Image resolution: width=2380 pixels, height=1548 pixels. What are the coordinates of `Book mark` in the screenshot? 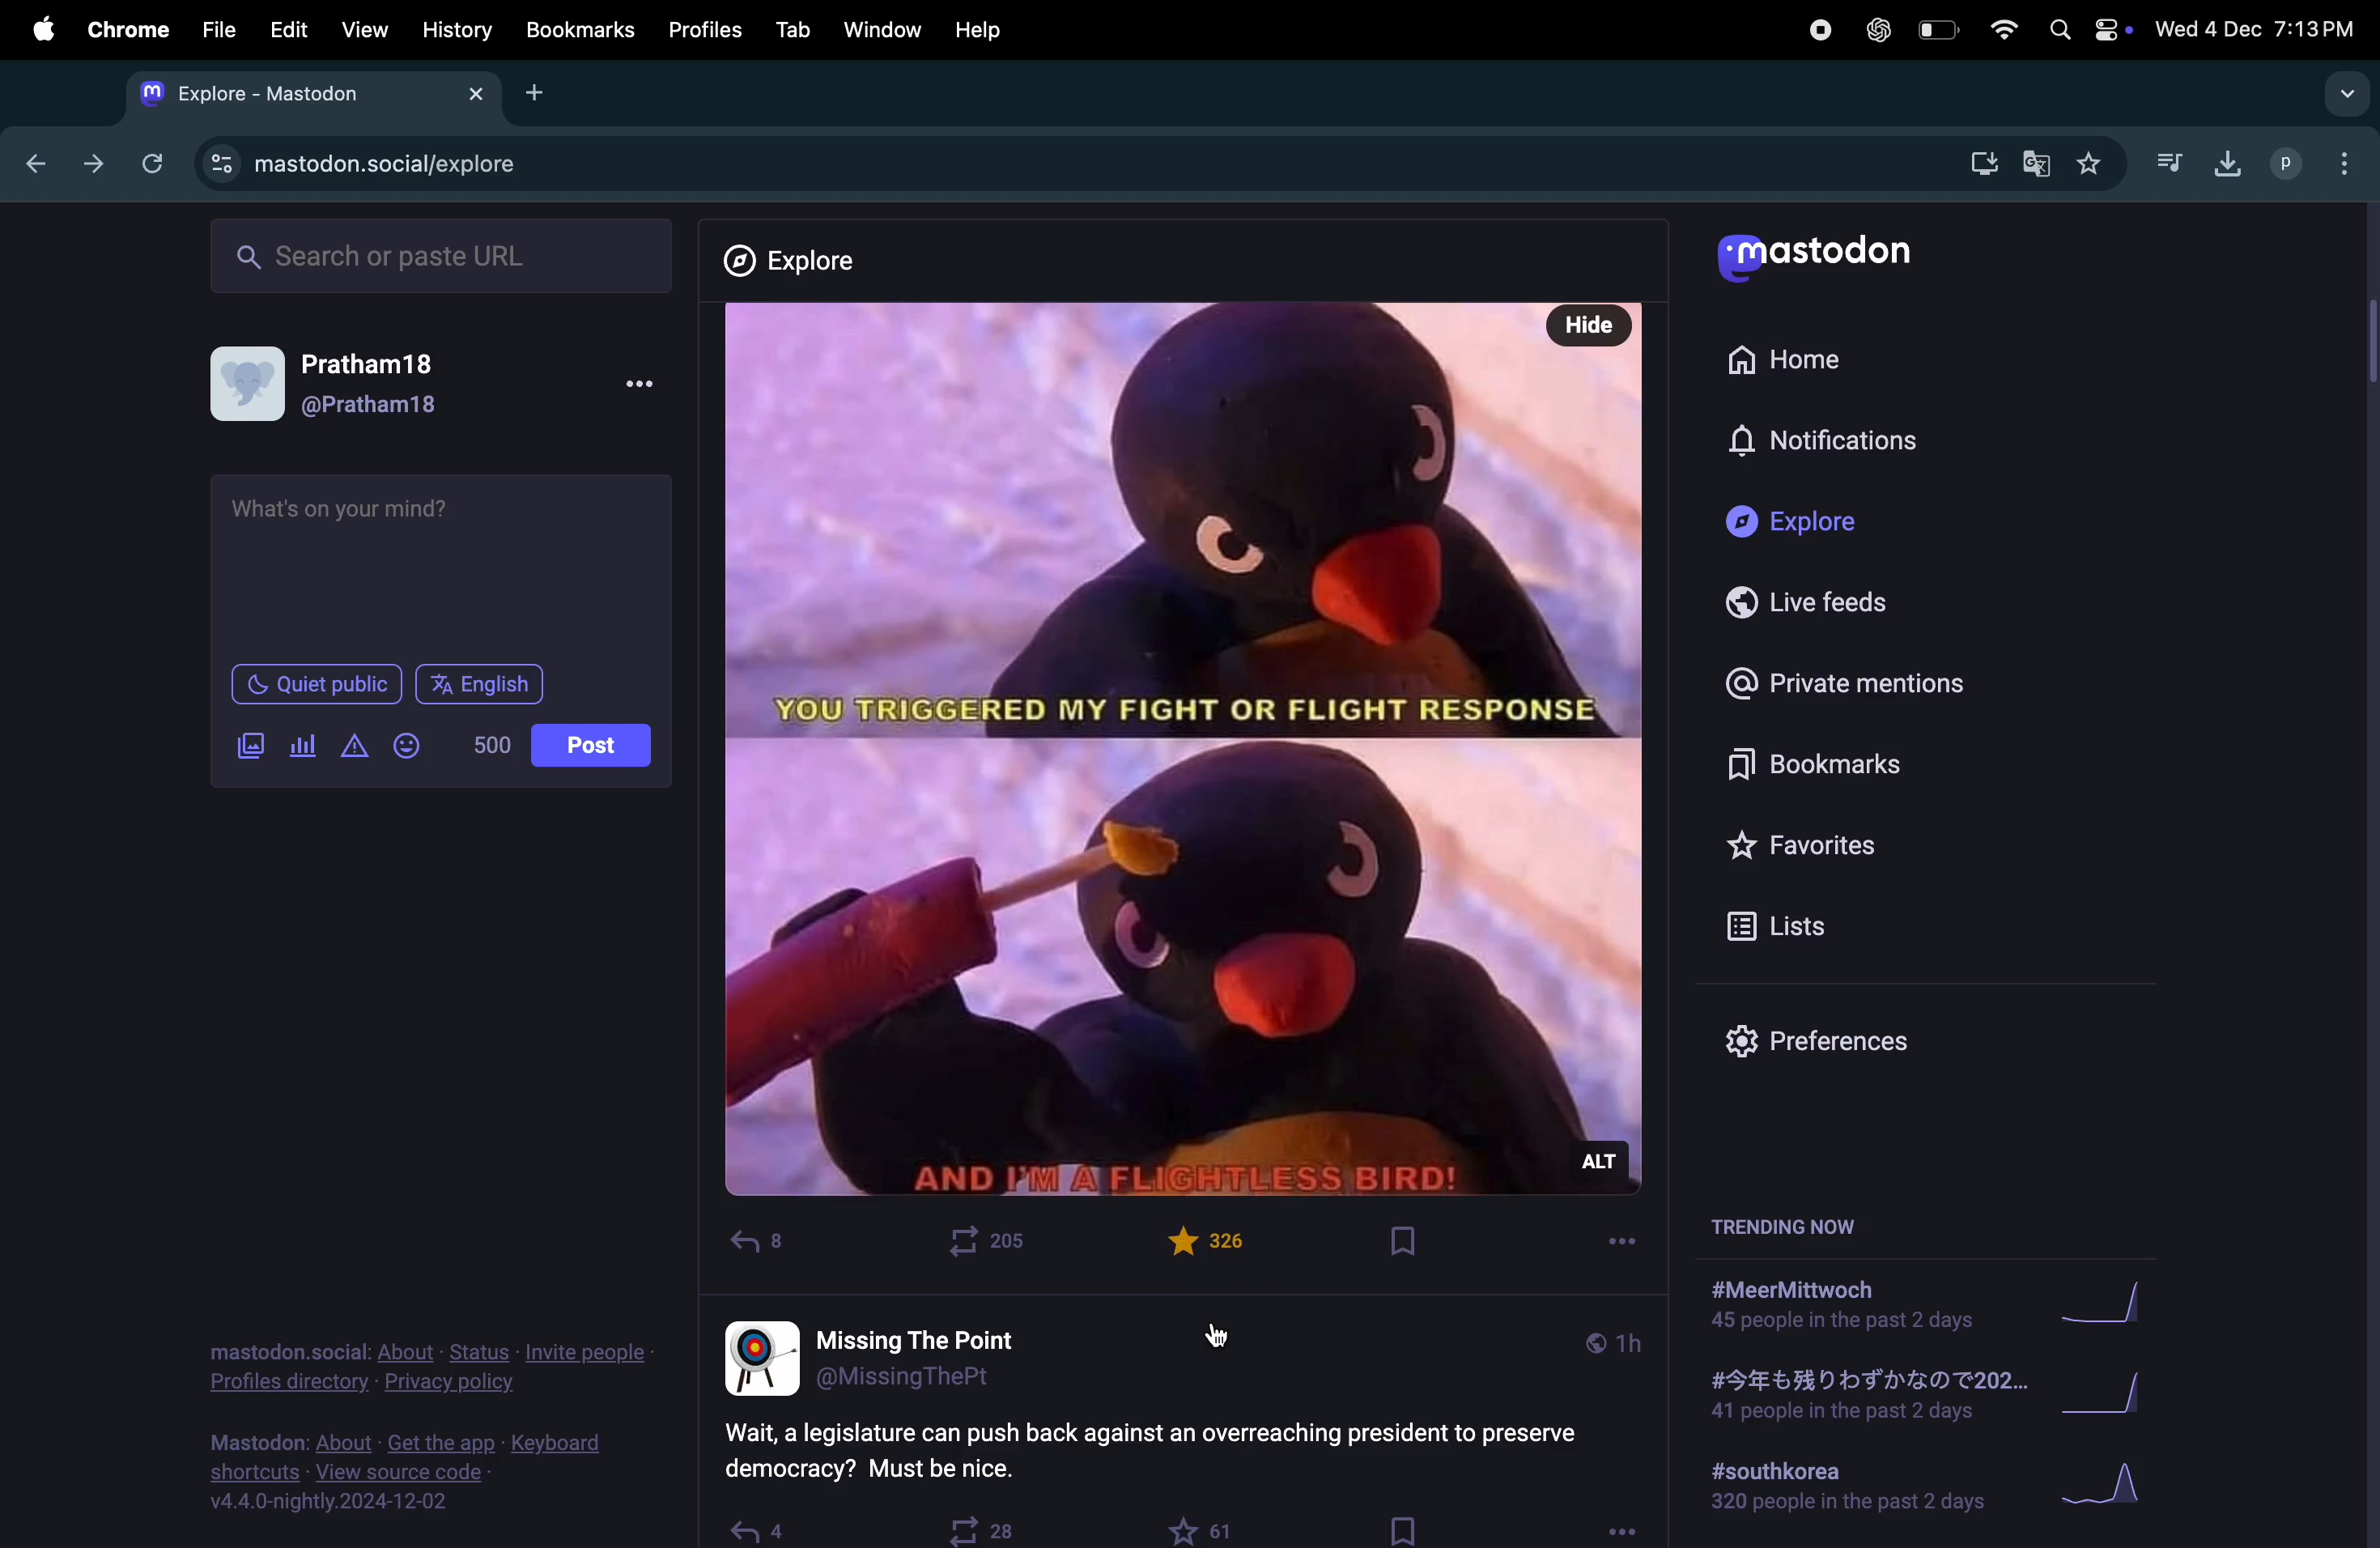 It's located at (1411, 1241).